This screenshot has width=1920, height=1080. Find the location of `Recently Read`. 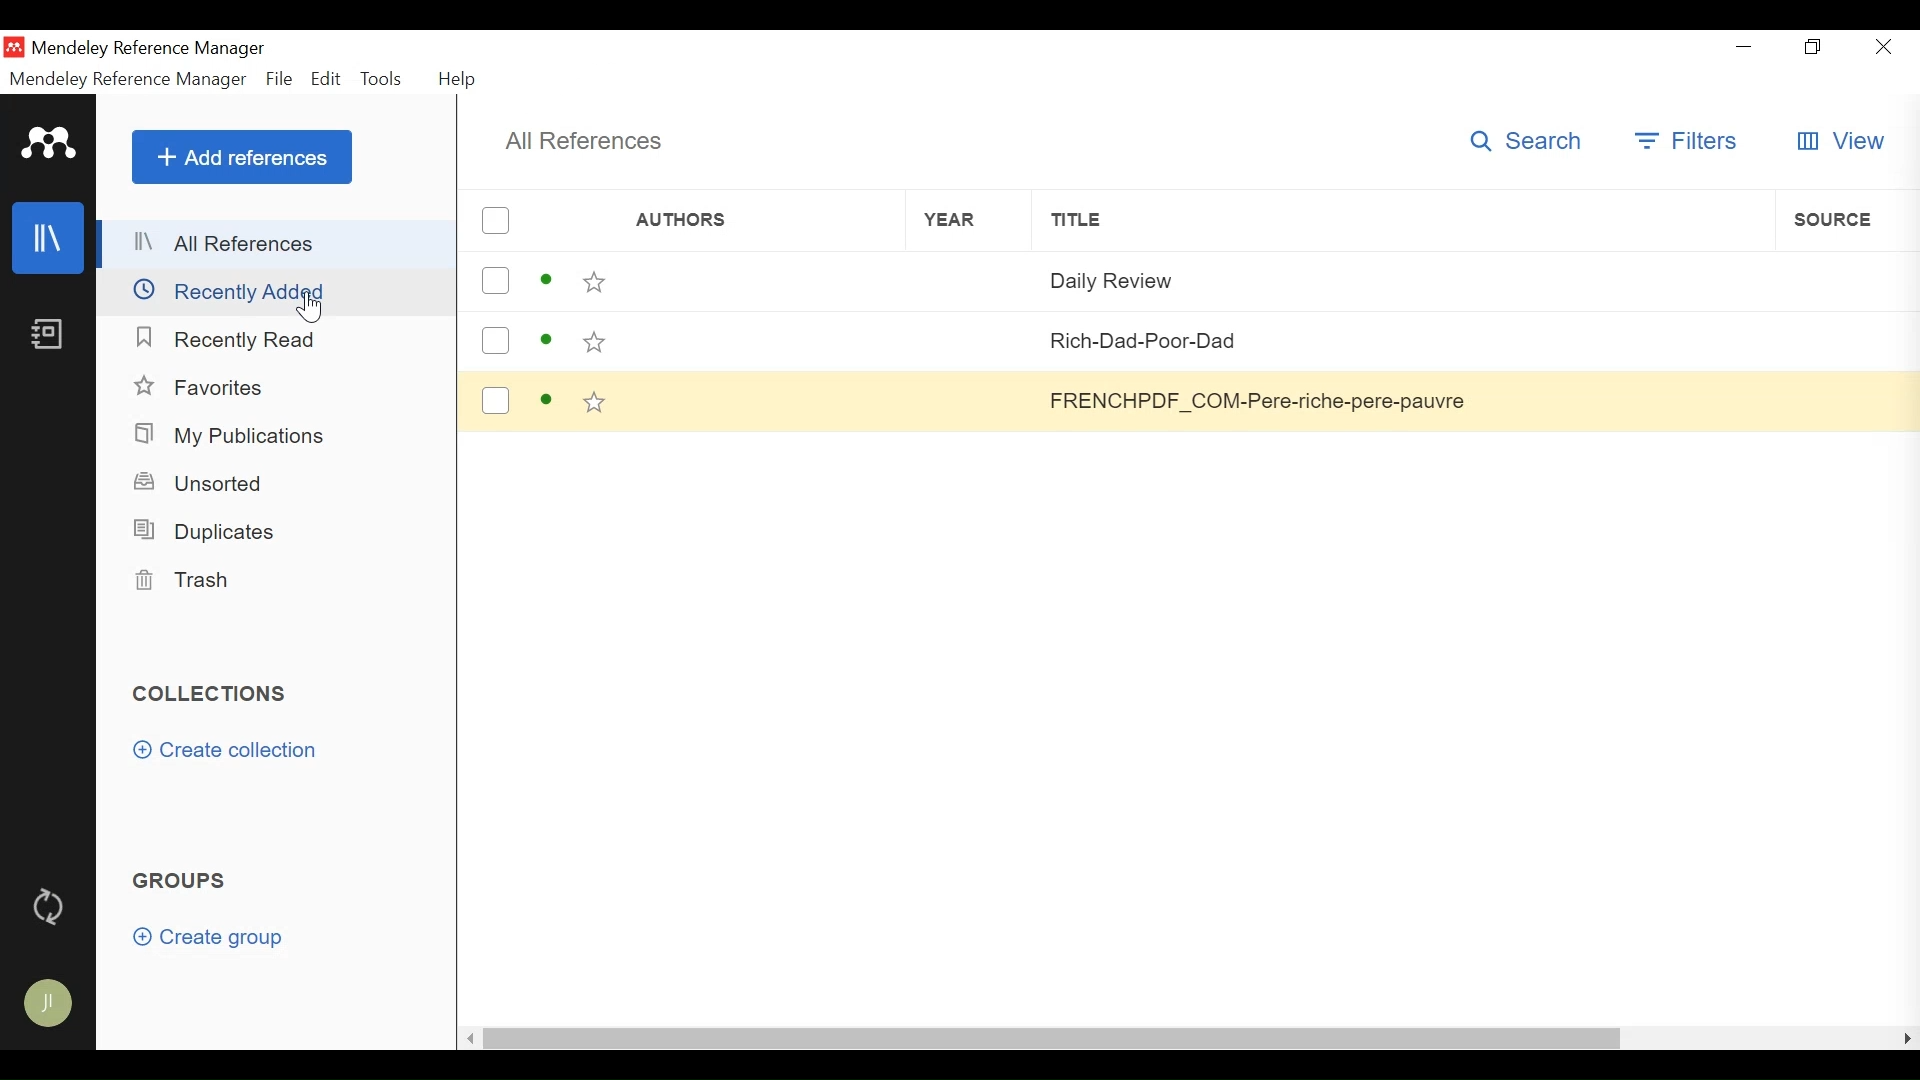

Recently Read is located at coordinates (231, 340).